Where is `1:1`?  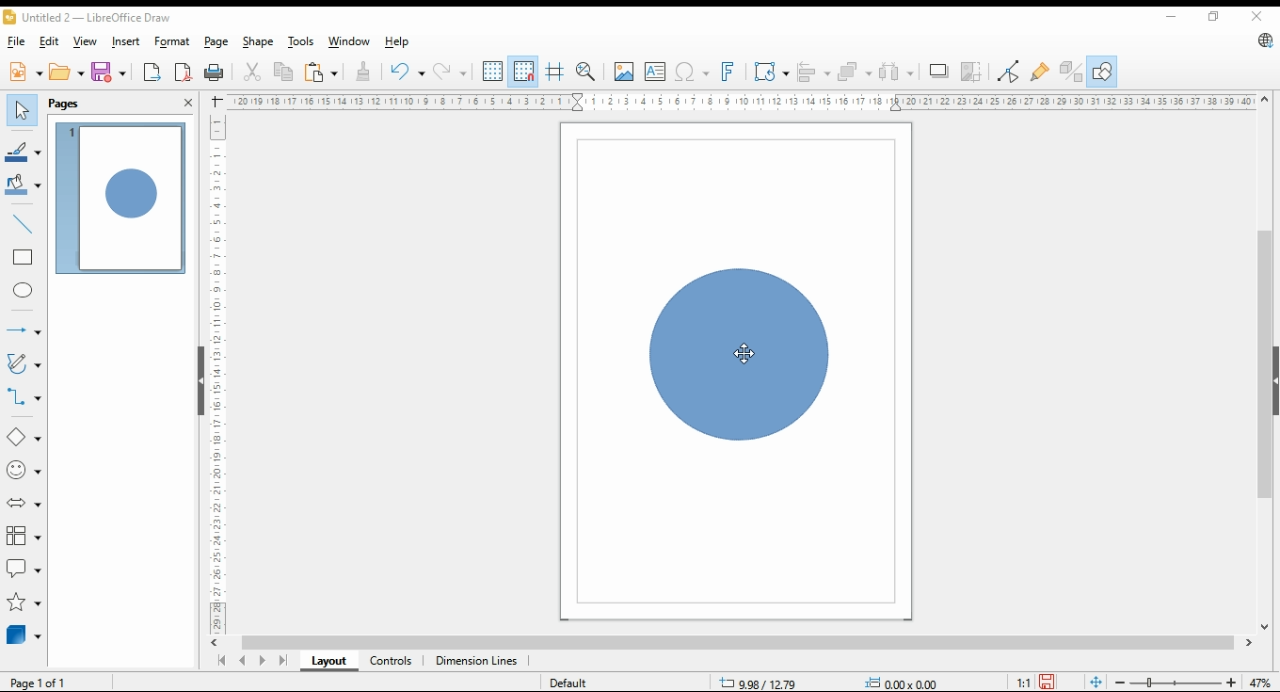
1:1 is located at coordinates (1023, 681).